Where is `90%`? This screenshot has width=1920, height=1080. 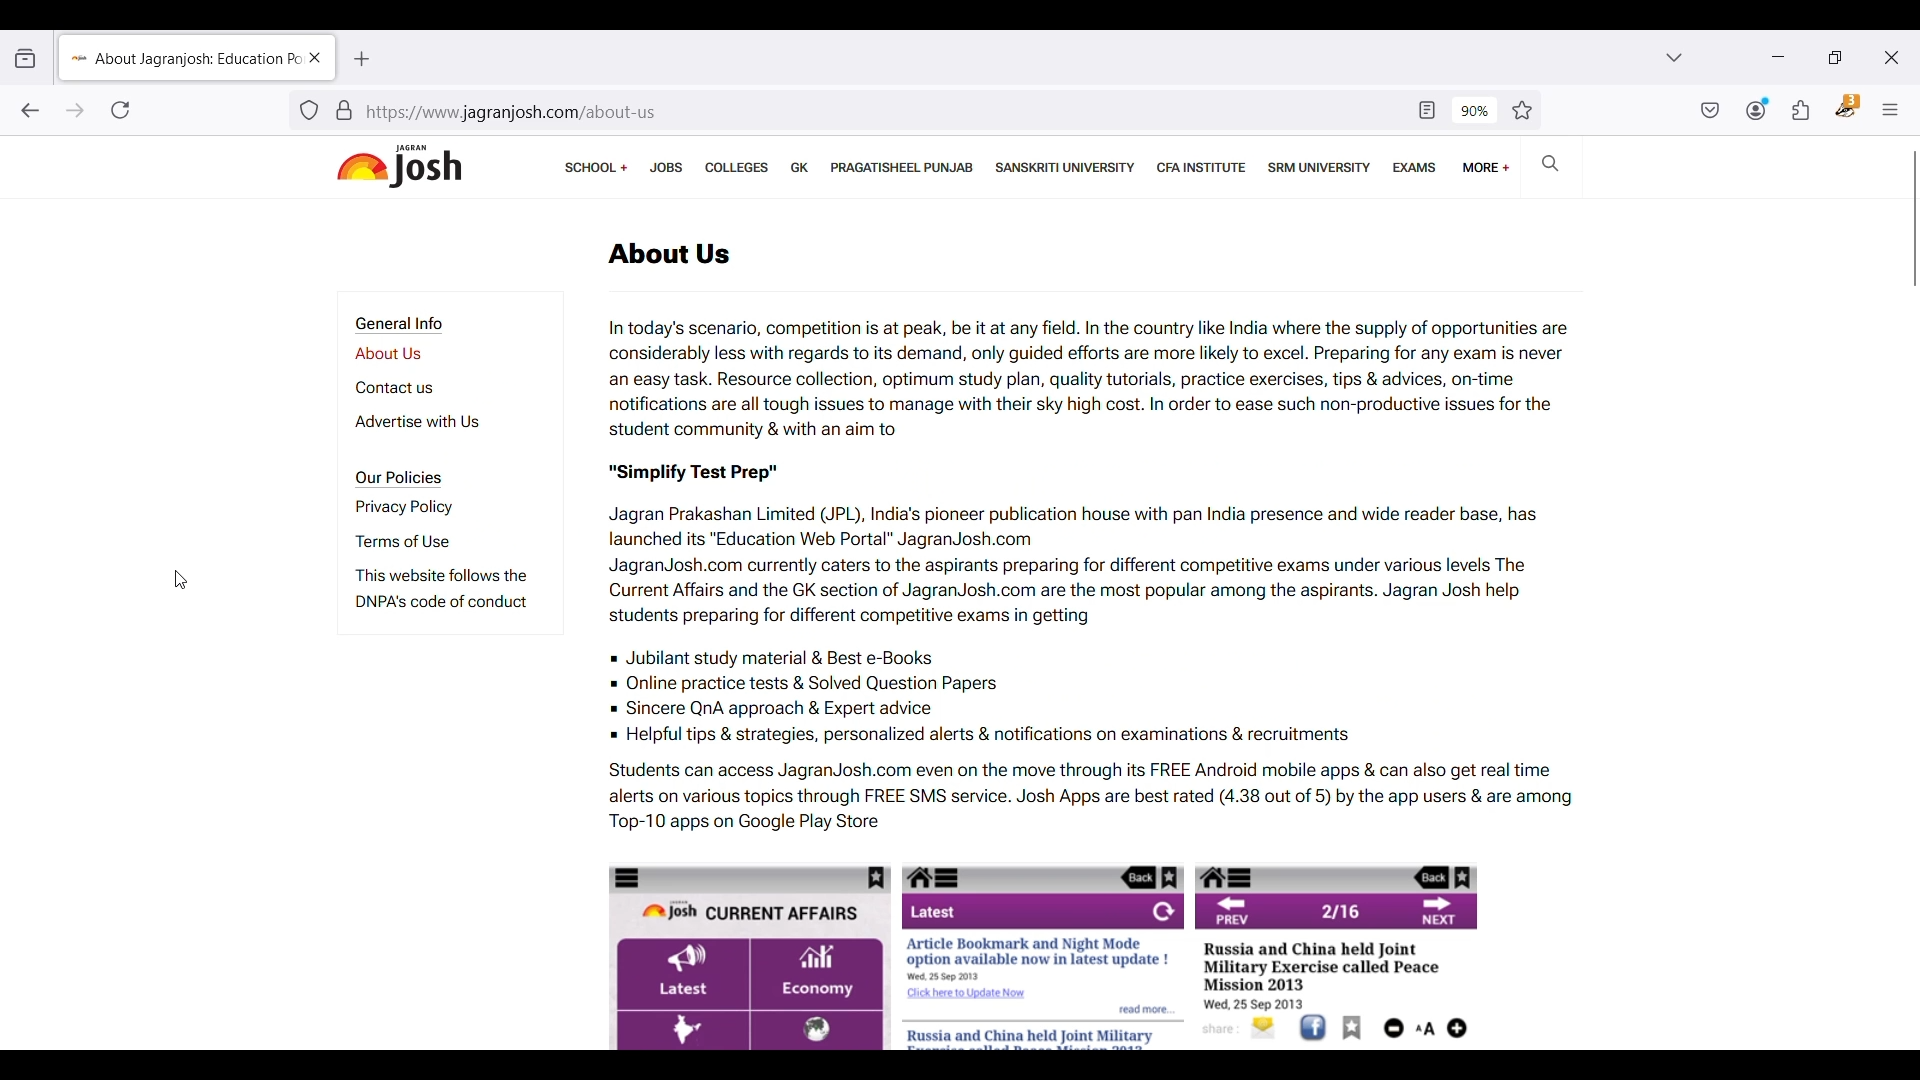 90% is located at coordinates (1475, 111).